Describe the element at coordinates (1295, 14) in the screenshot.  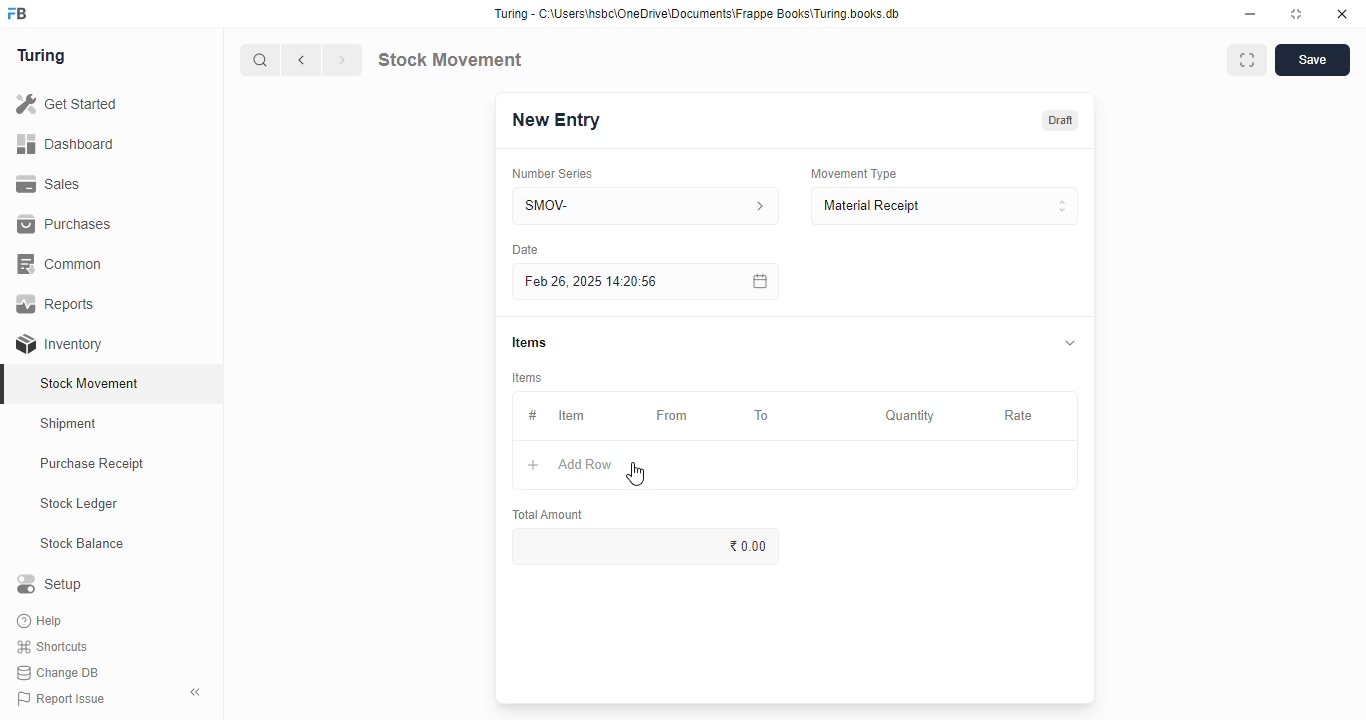
I see `toggle maximize` at that location.